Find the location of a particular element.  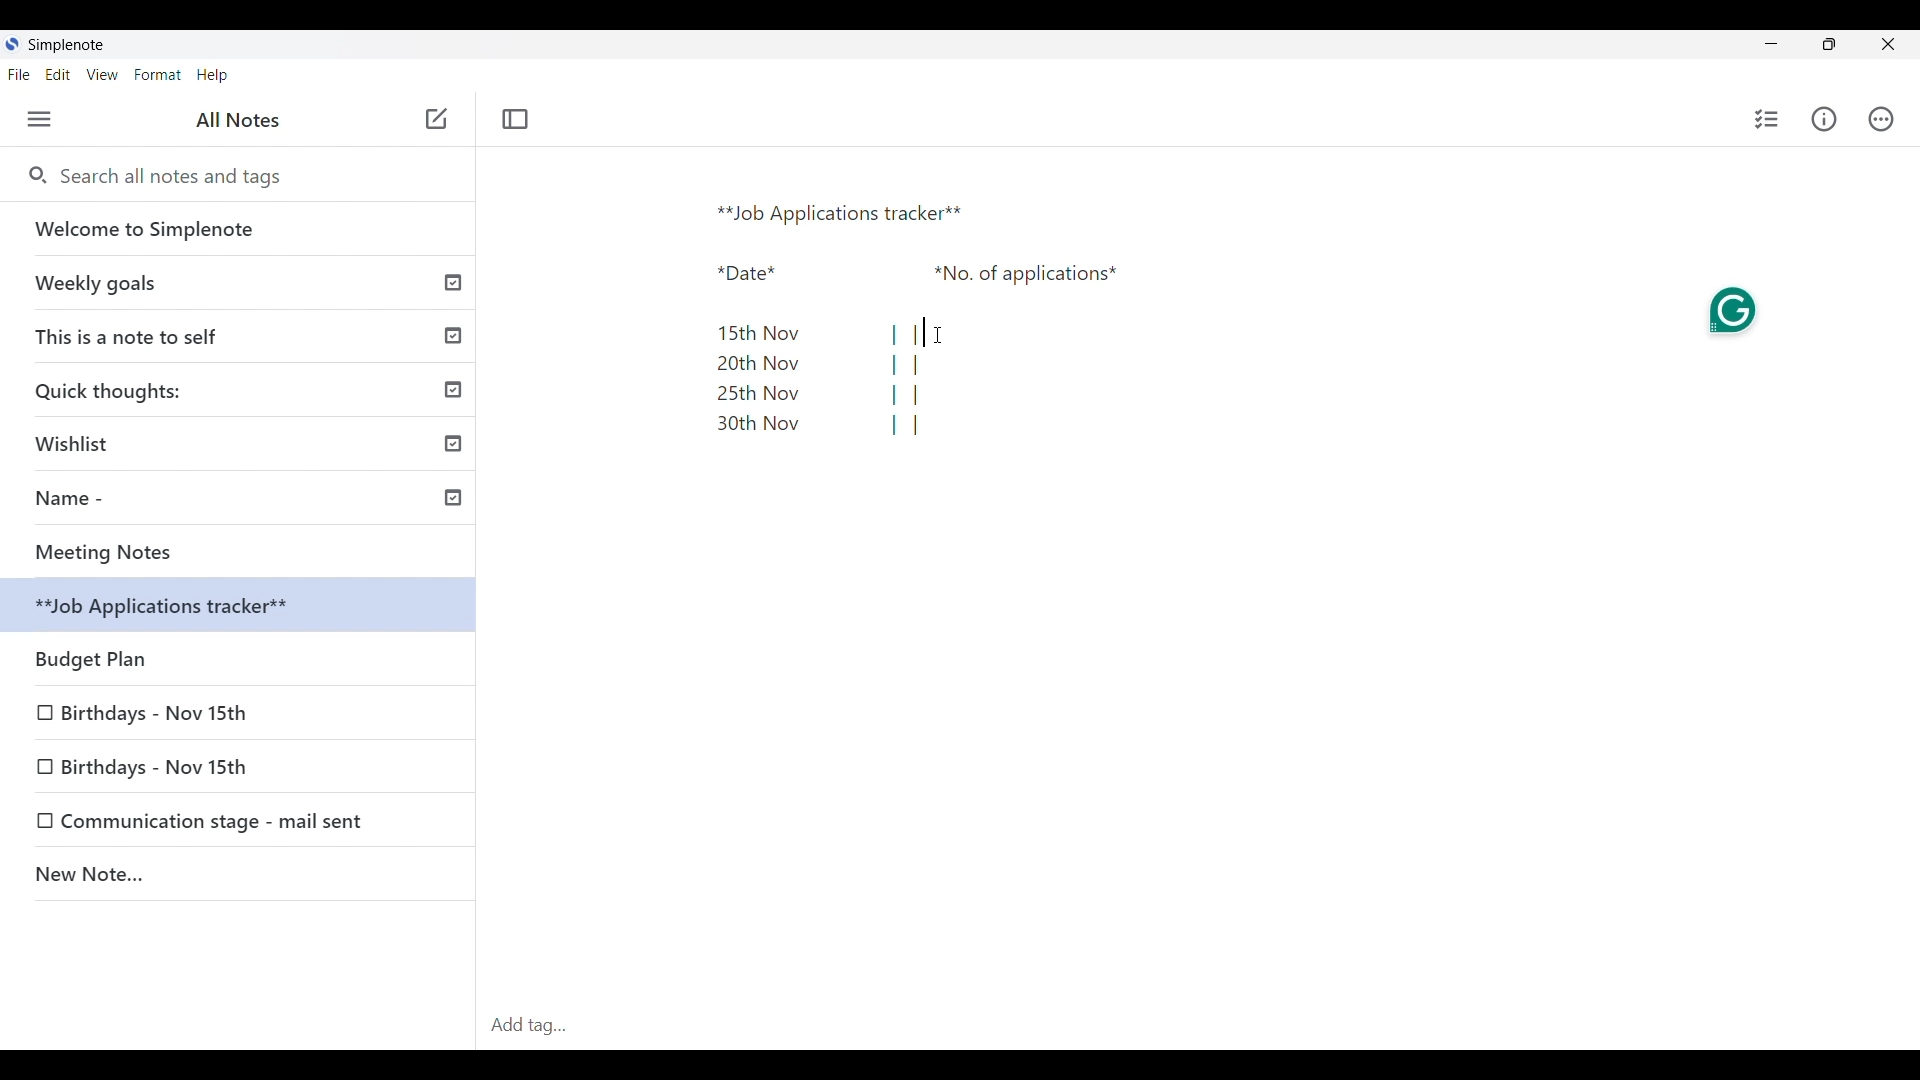

Format is located at coordinates (158, 75).